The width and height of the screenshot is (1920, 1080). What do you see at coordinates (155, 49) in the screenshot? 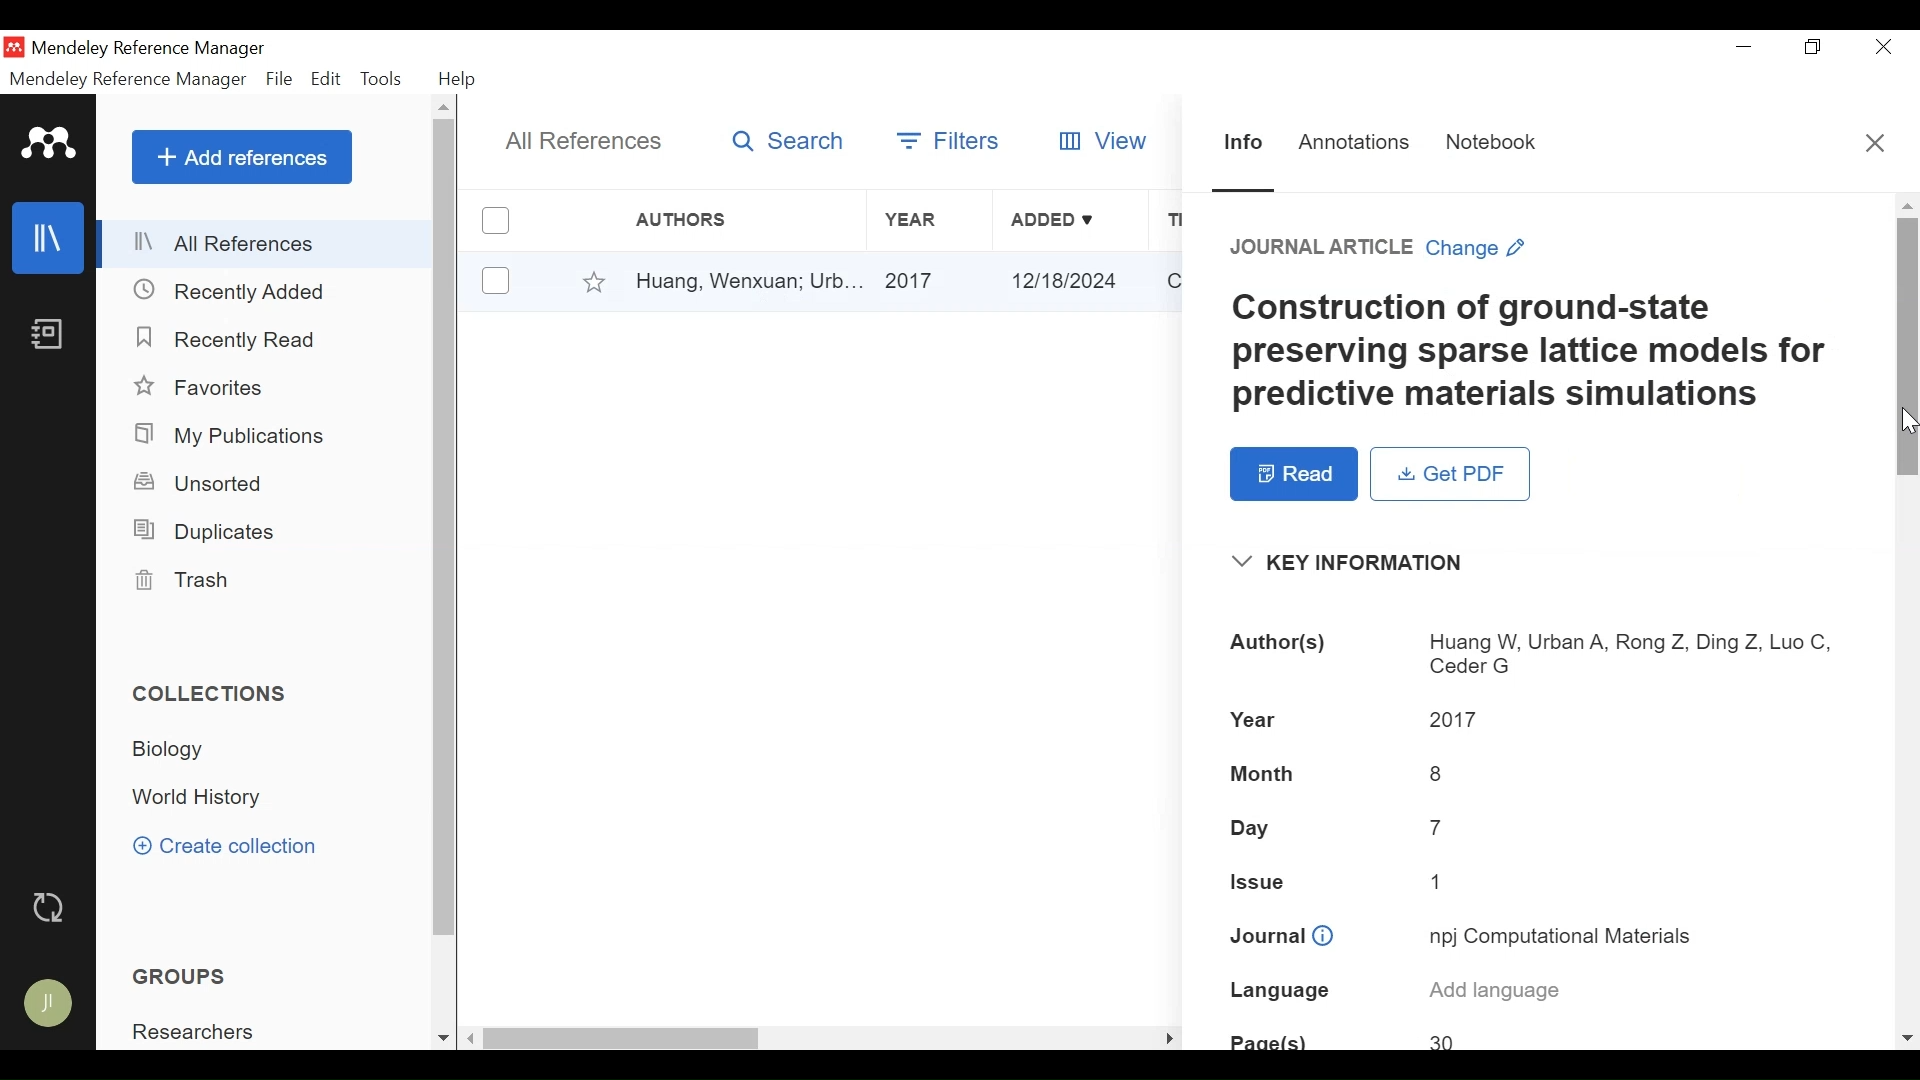
I see `Mendeley Reference Manager` at bounding box center [155, 49].